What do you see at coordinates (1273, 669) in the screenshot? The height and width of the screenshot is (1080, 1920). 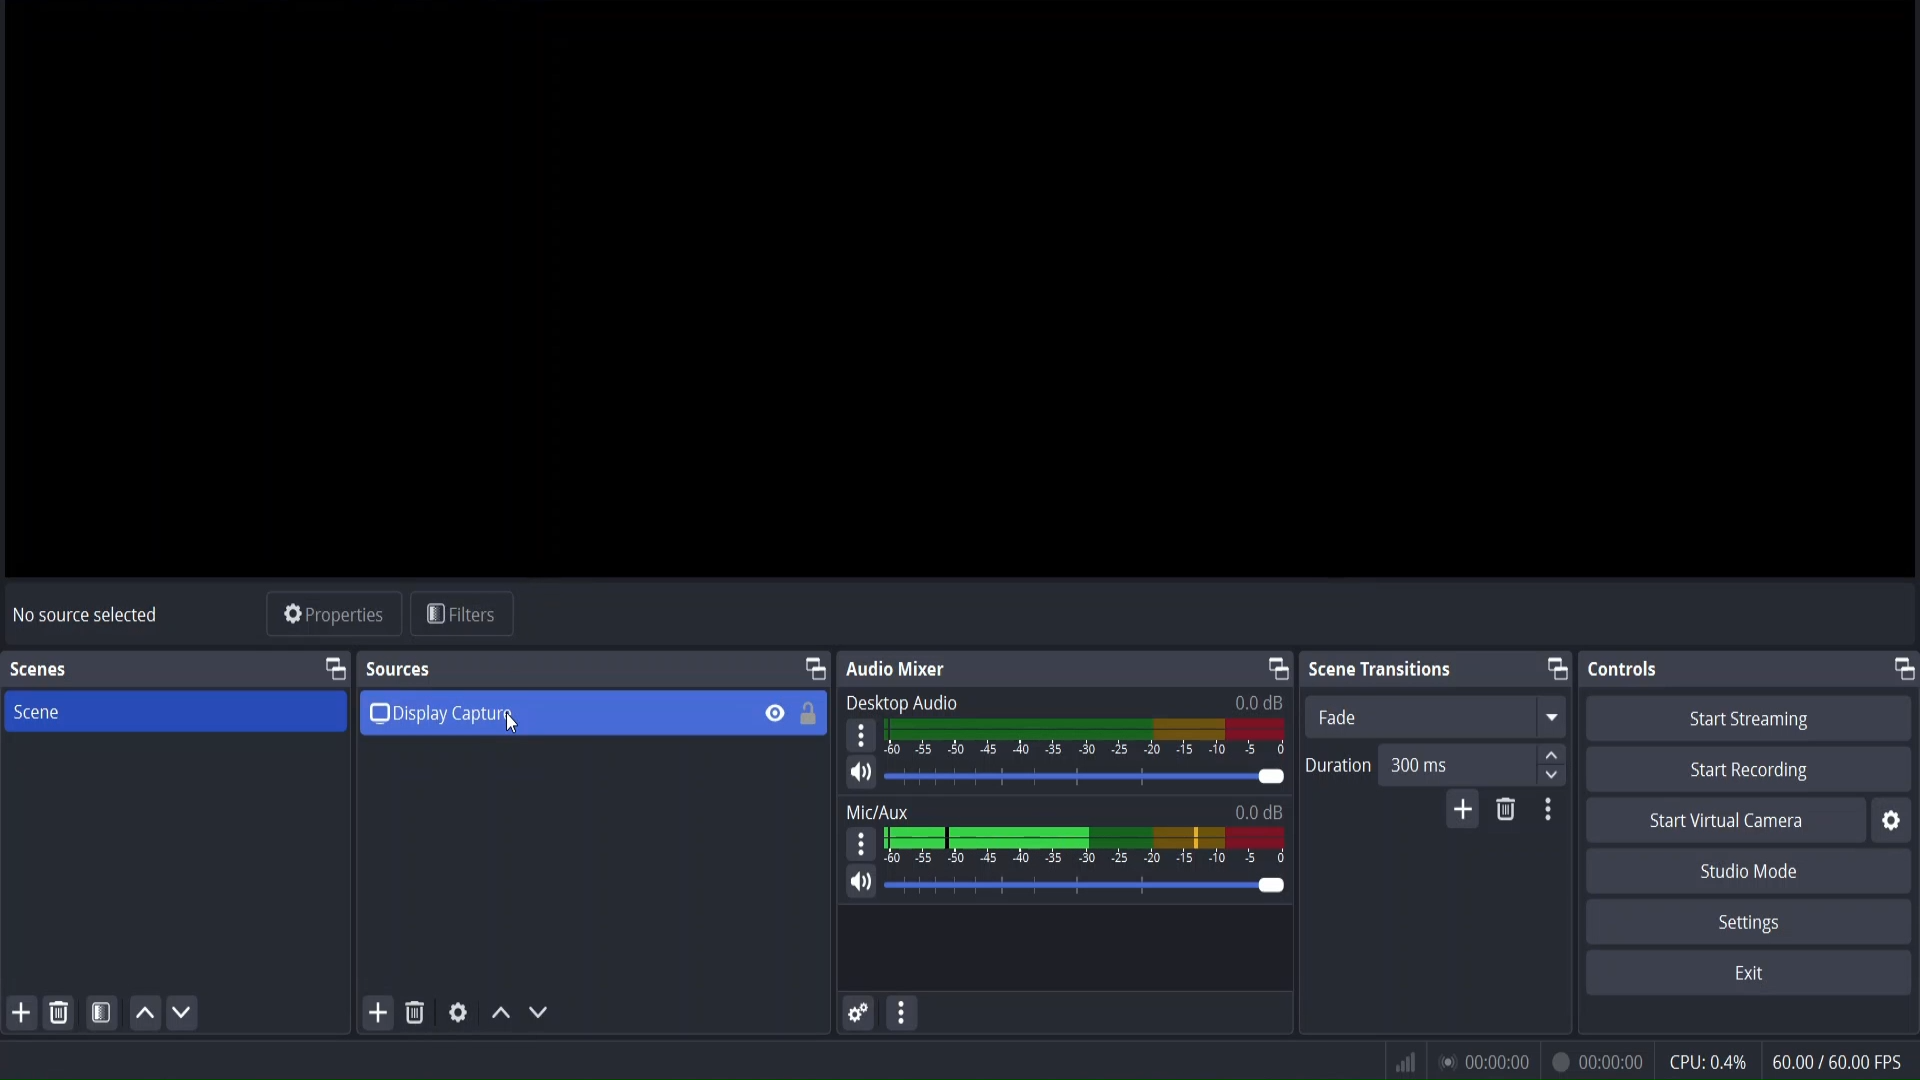 I see `change tab layout` at bounding box center [1273, 669].